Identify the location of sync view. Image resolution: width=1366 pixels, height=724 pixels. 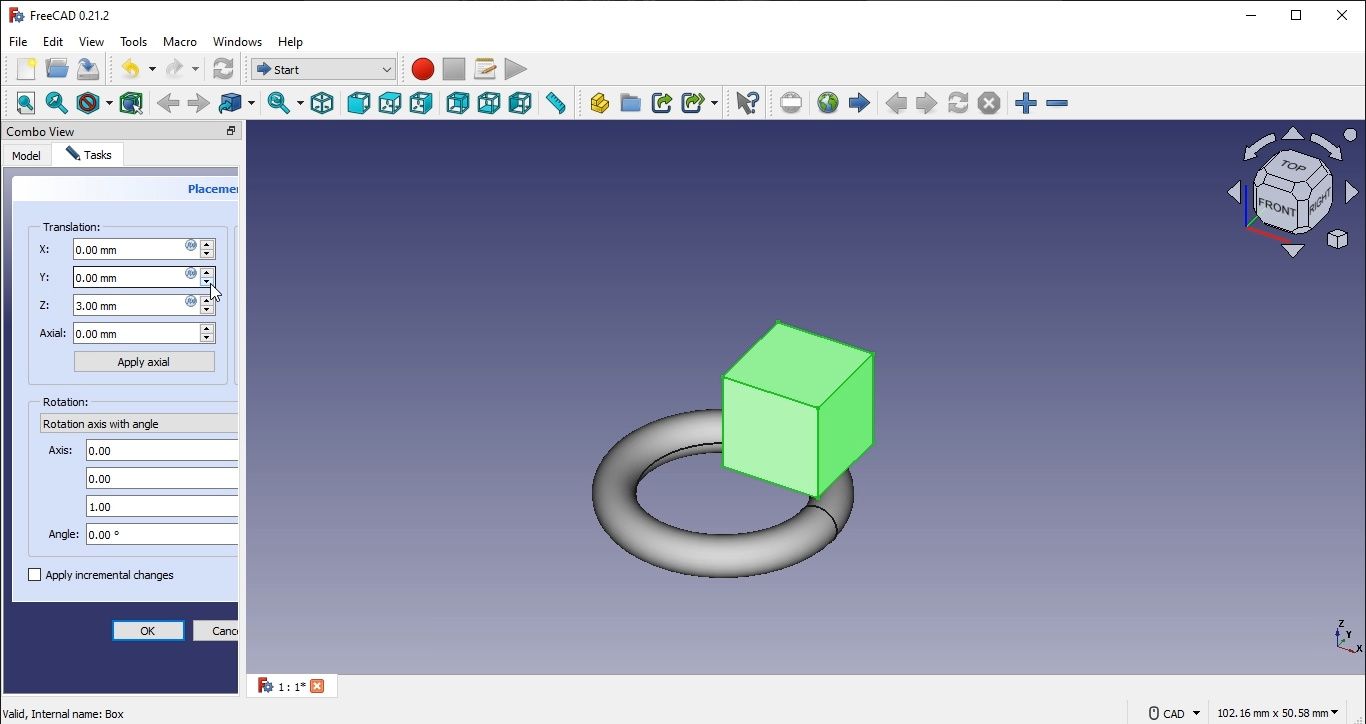
(284, 103).